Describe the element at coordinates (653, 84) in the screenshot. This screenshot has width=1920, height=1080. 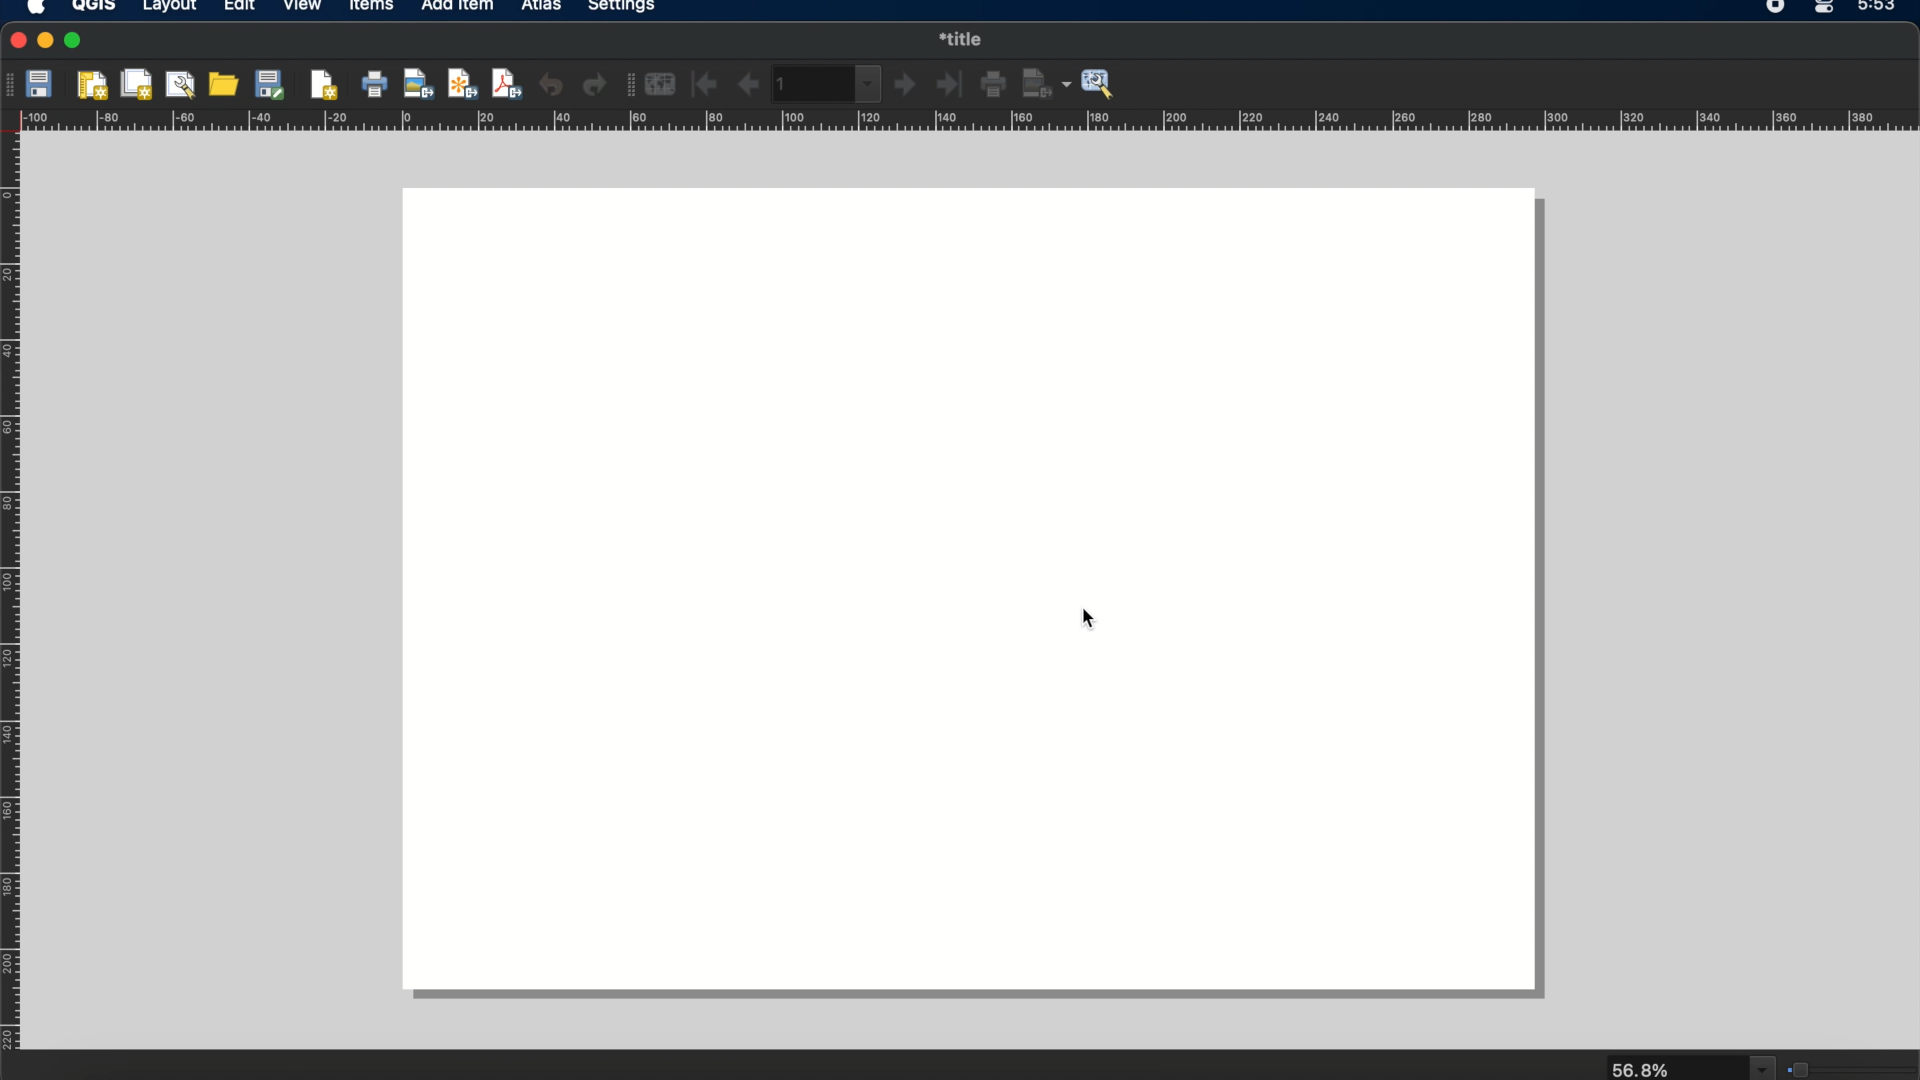
I see `preview atlas` at that location.